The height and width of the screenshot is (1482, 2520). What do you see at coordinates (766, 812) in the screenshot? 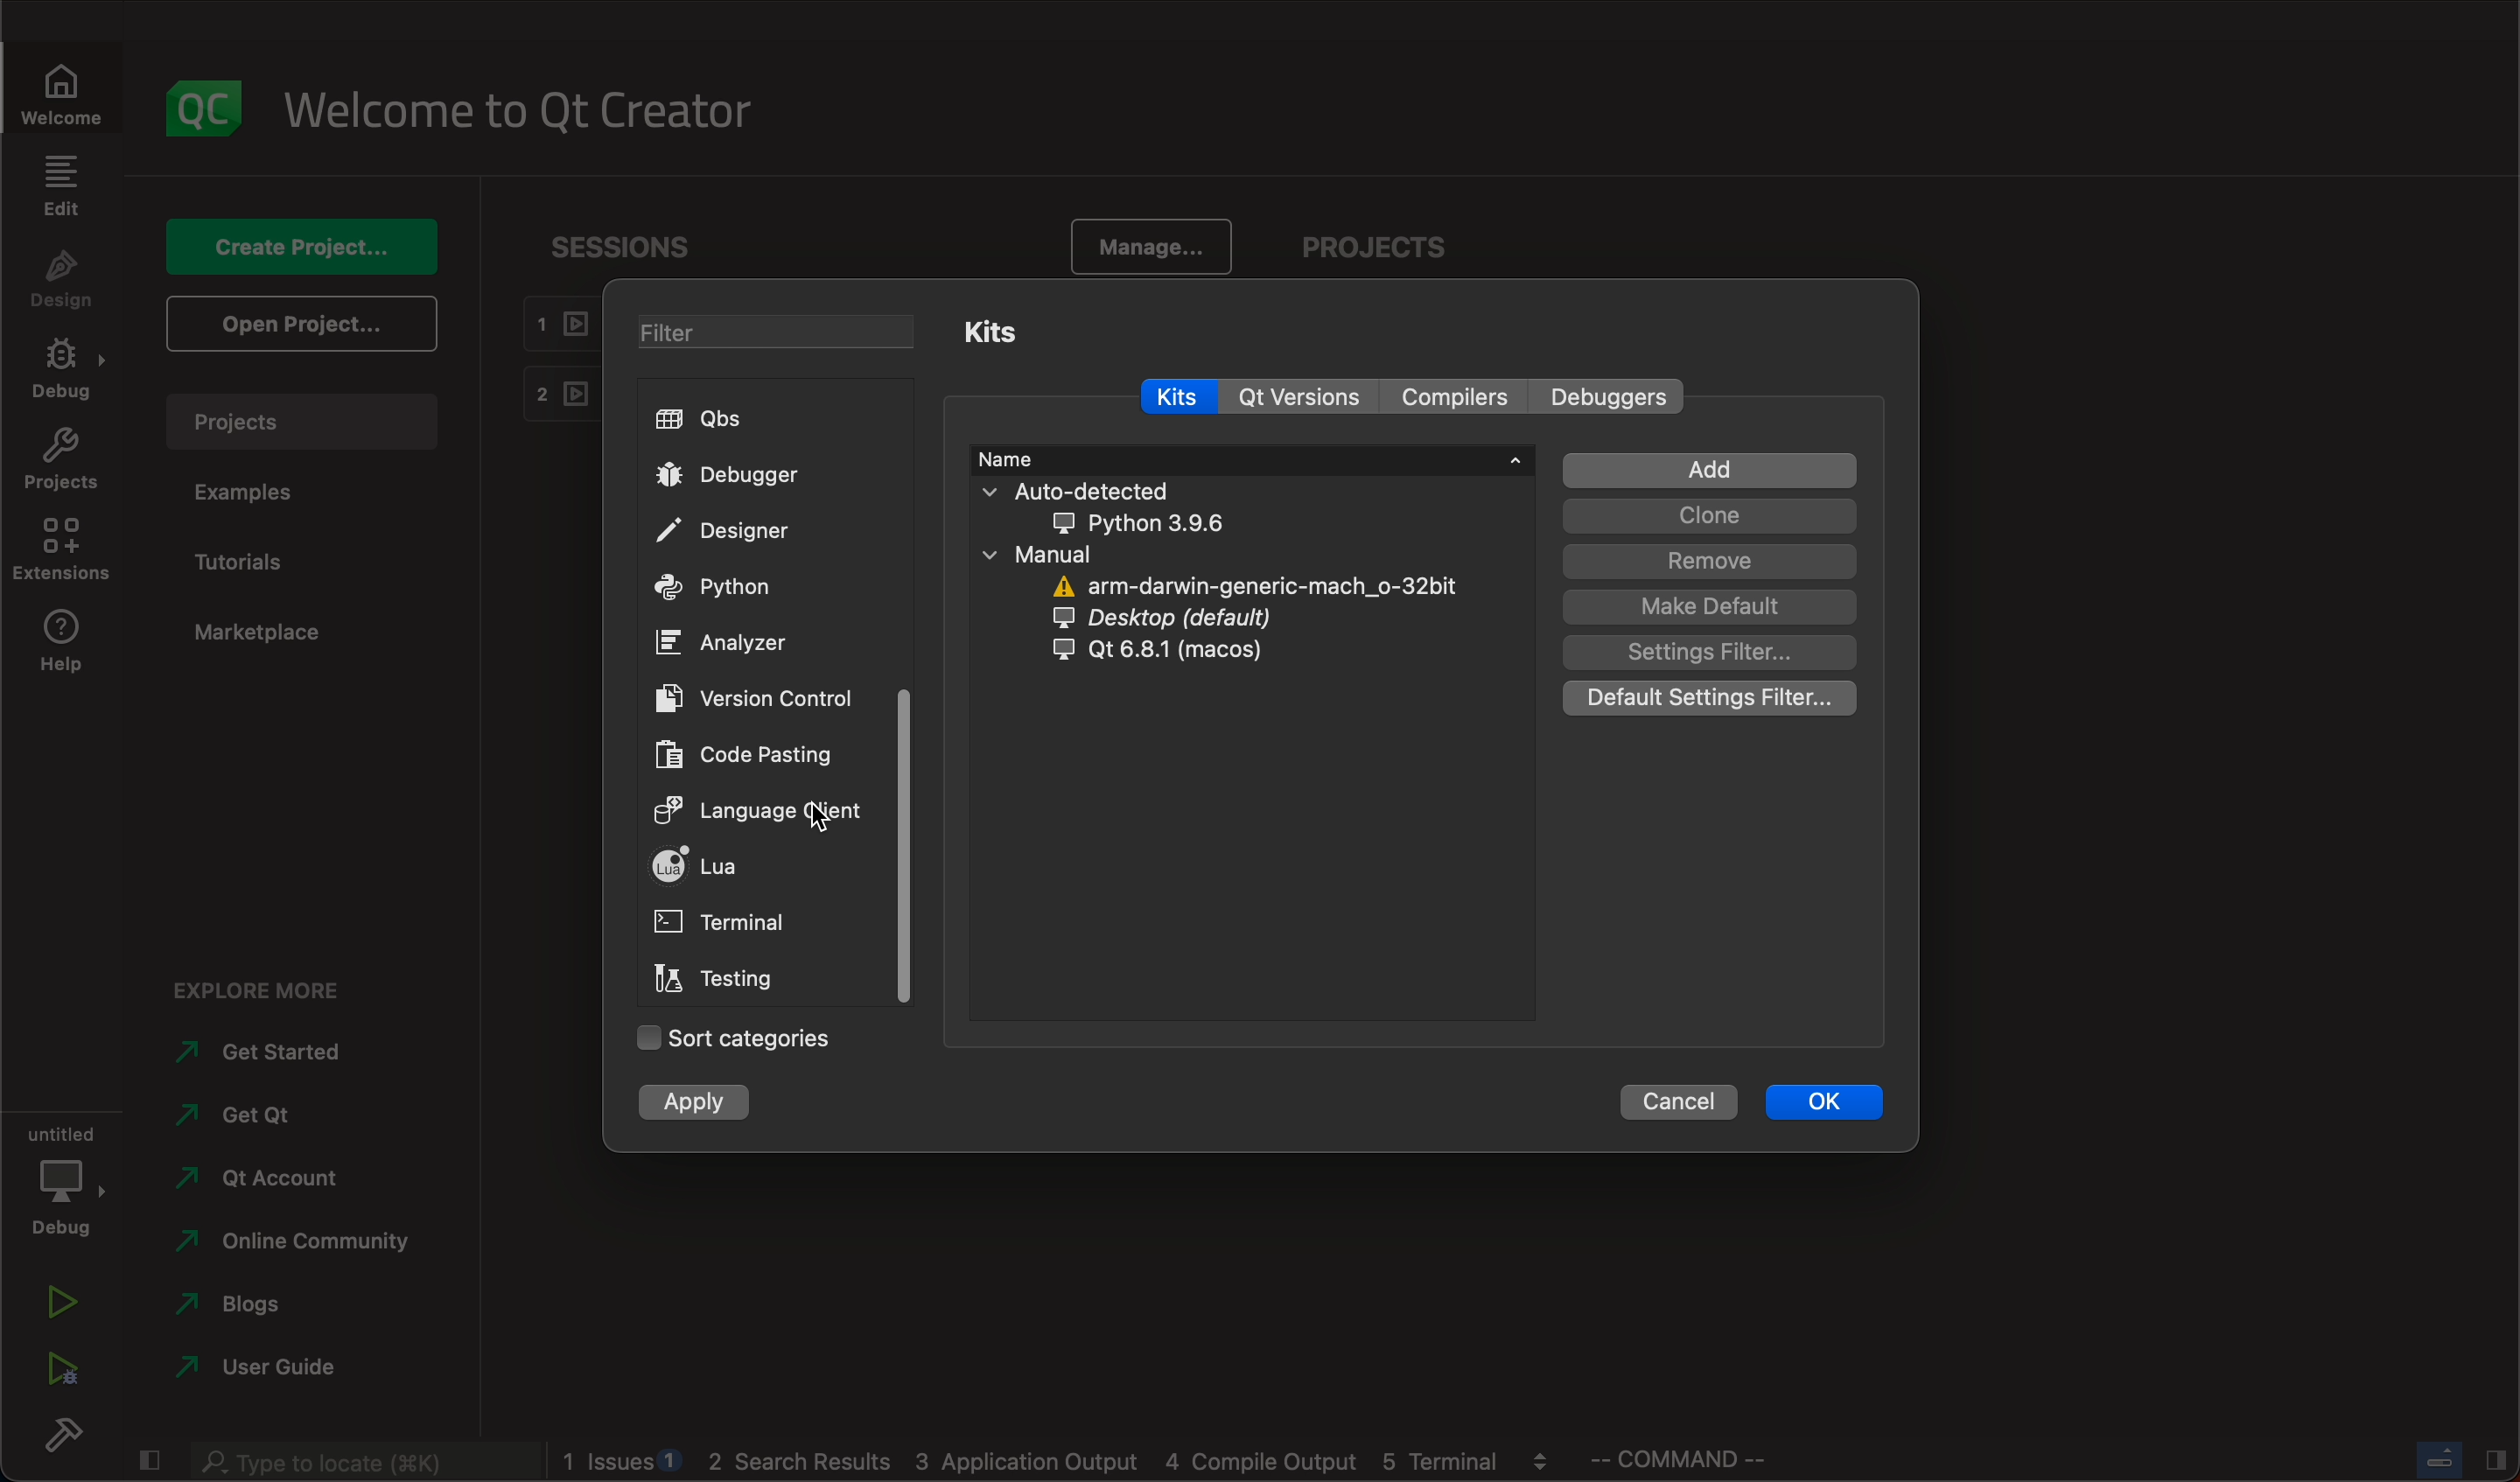
I see `clicked` at bounding box center [766, 812].